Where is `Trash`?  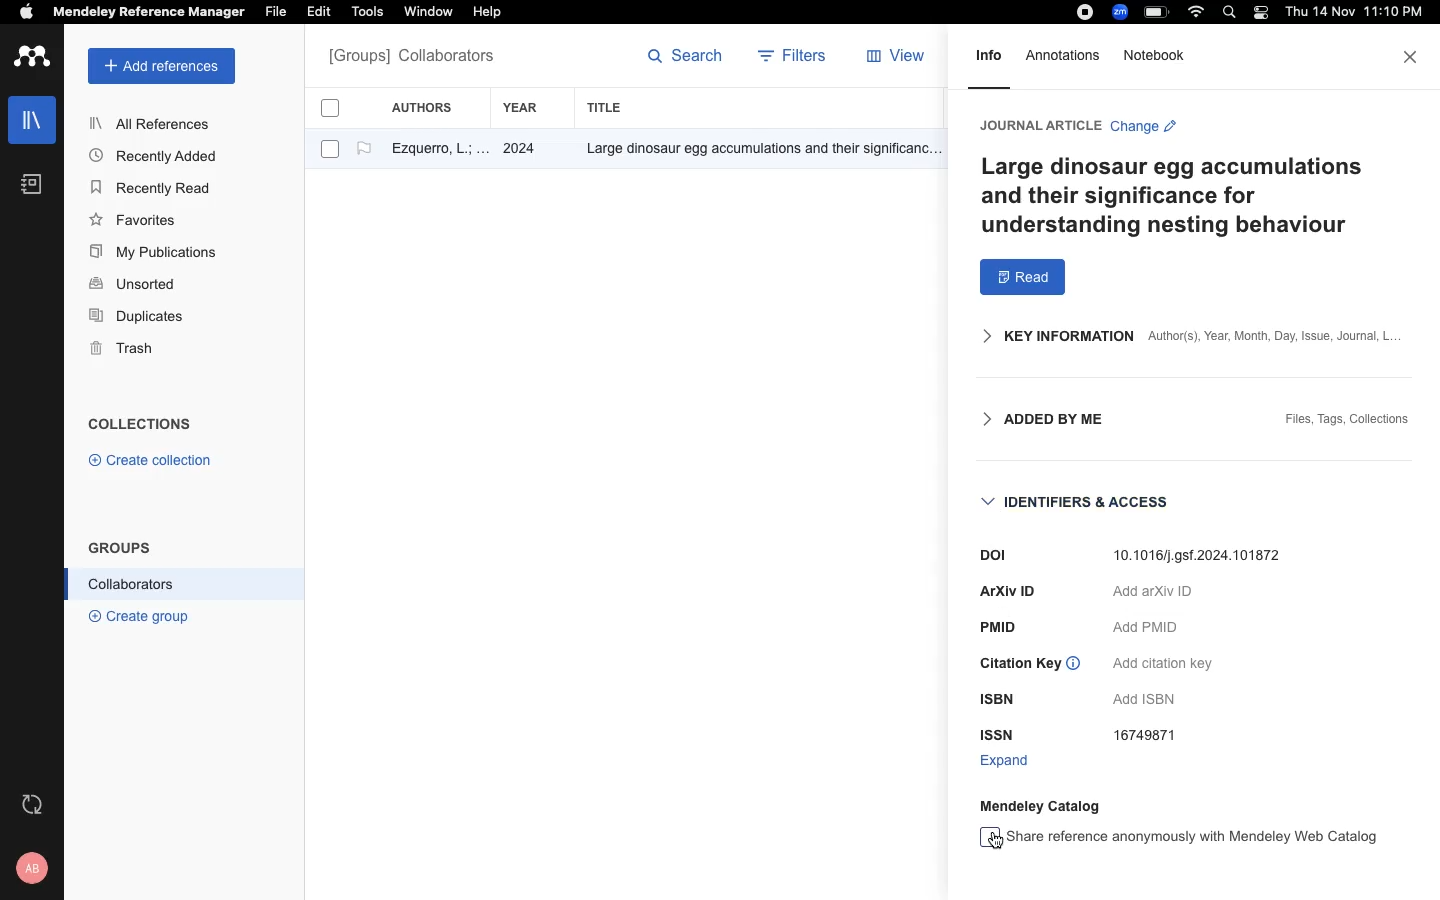 Trash is located at coordinates (130, 350).